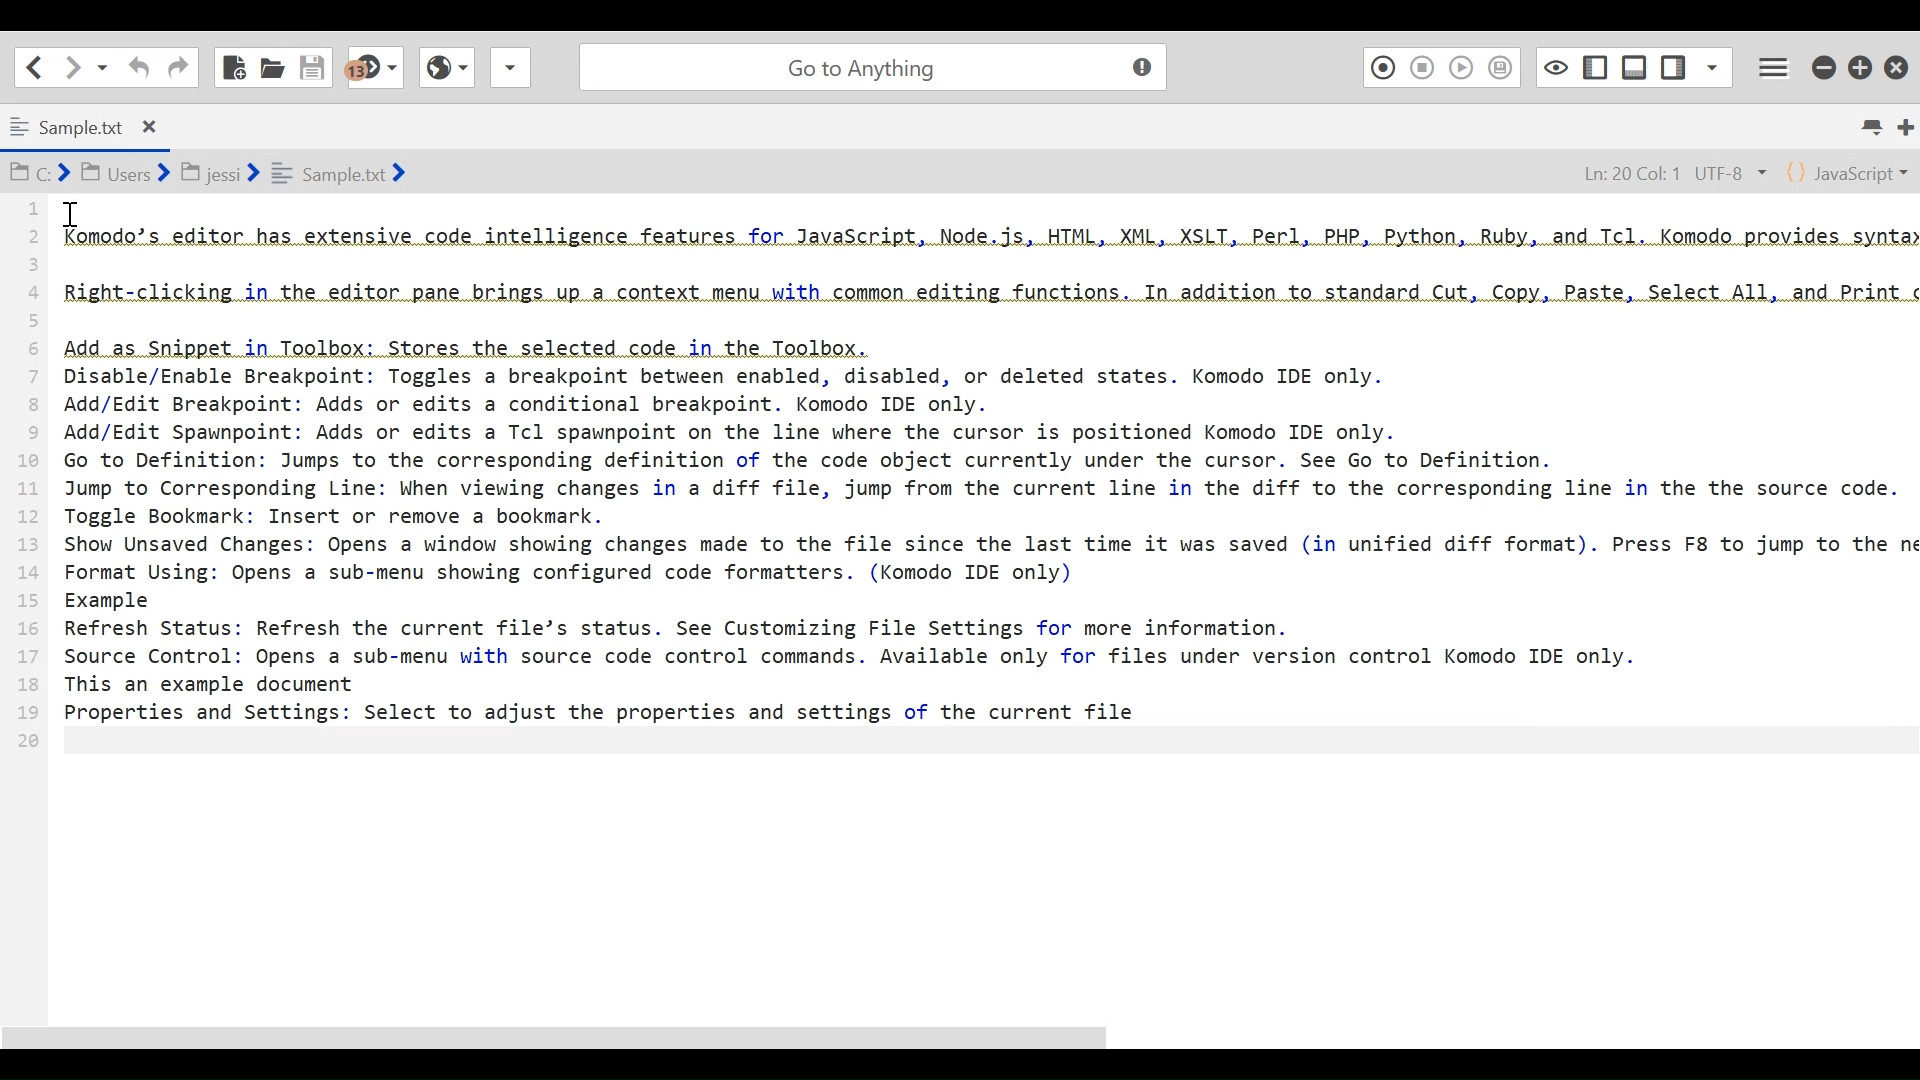 The height and width of the screenshot is (1080, 1920). I want to click on Show in location, so click(210, 171).